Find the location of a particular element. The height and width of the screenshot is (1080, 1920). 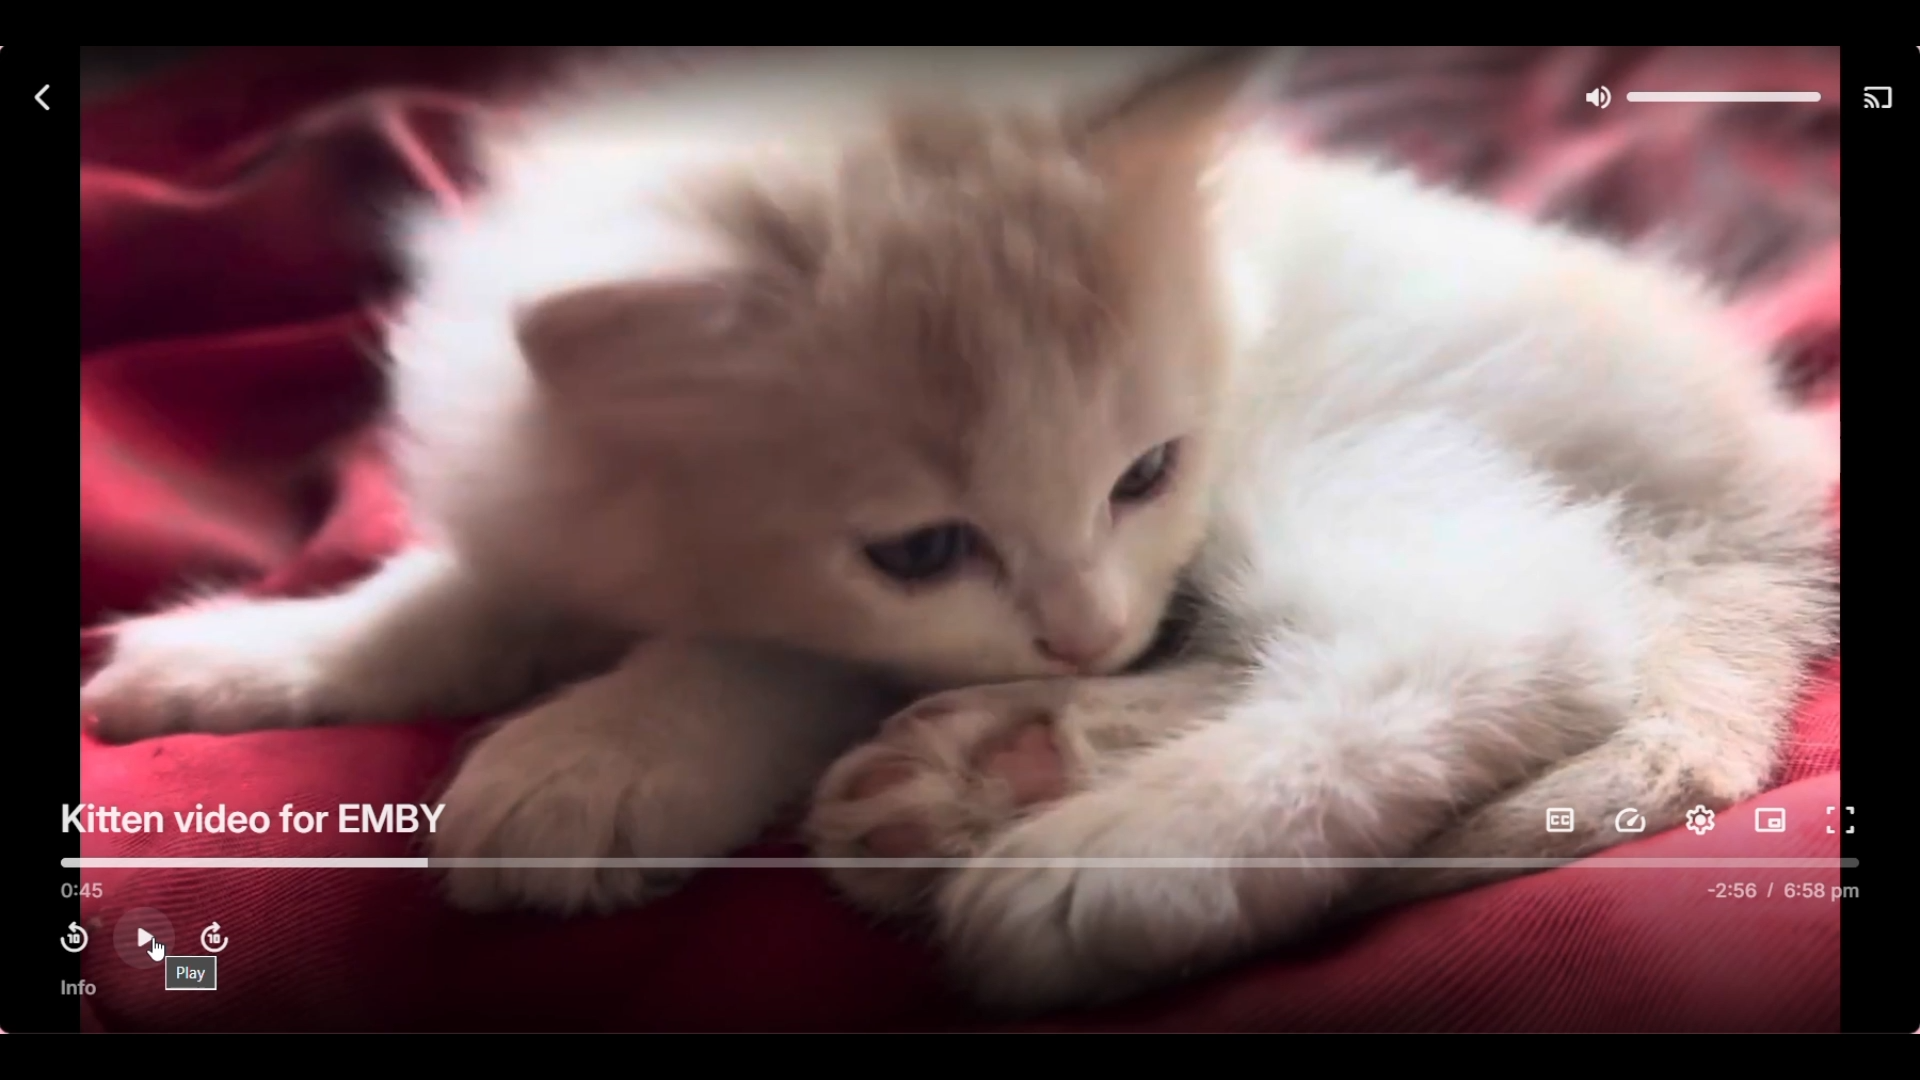

Fast-forward by 10 seconds is located at coordinates (214, 938).